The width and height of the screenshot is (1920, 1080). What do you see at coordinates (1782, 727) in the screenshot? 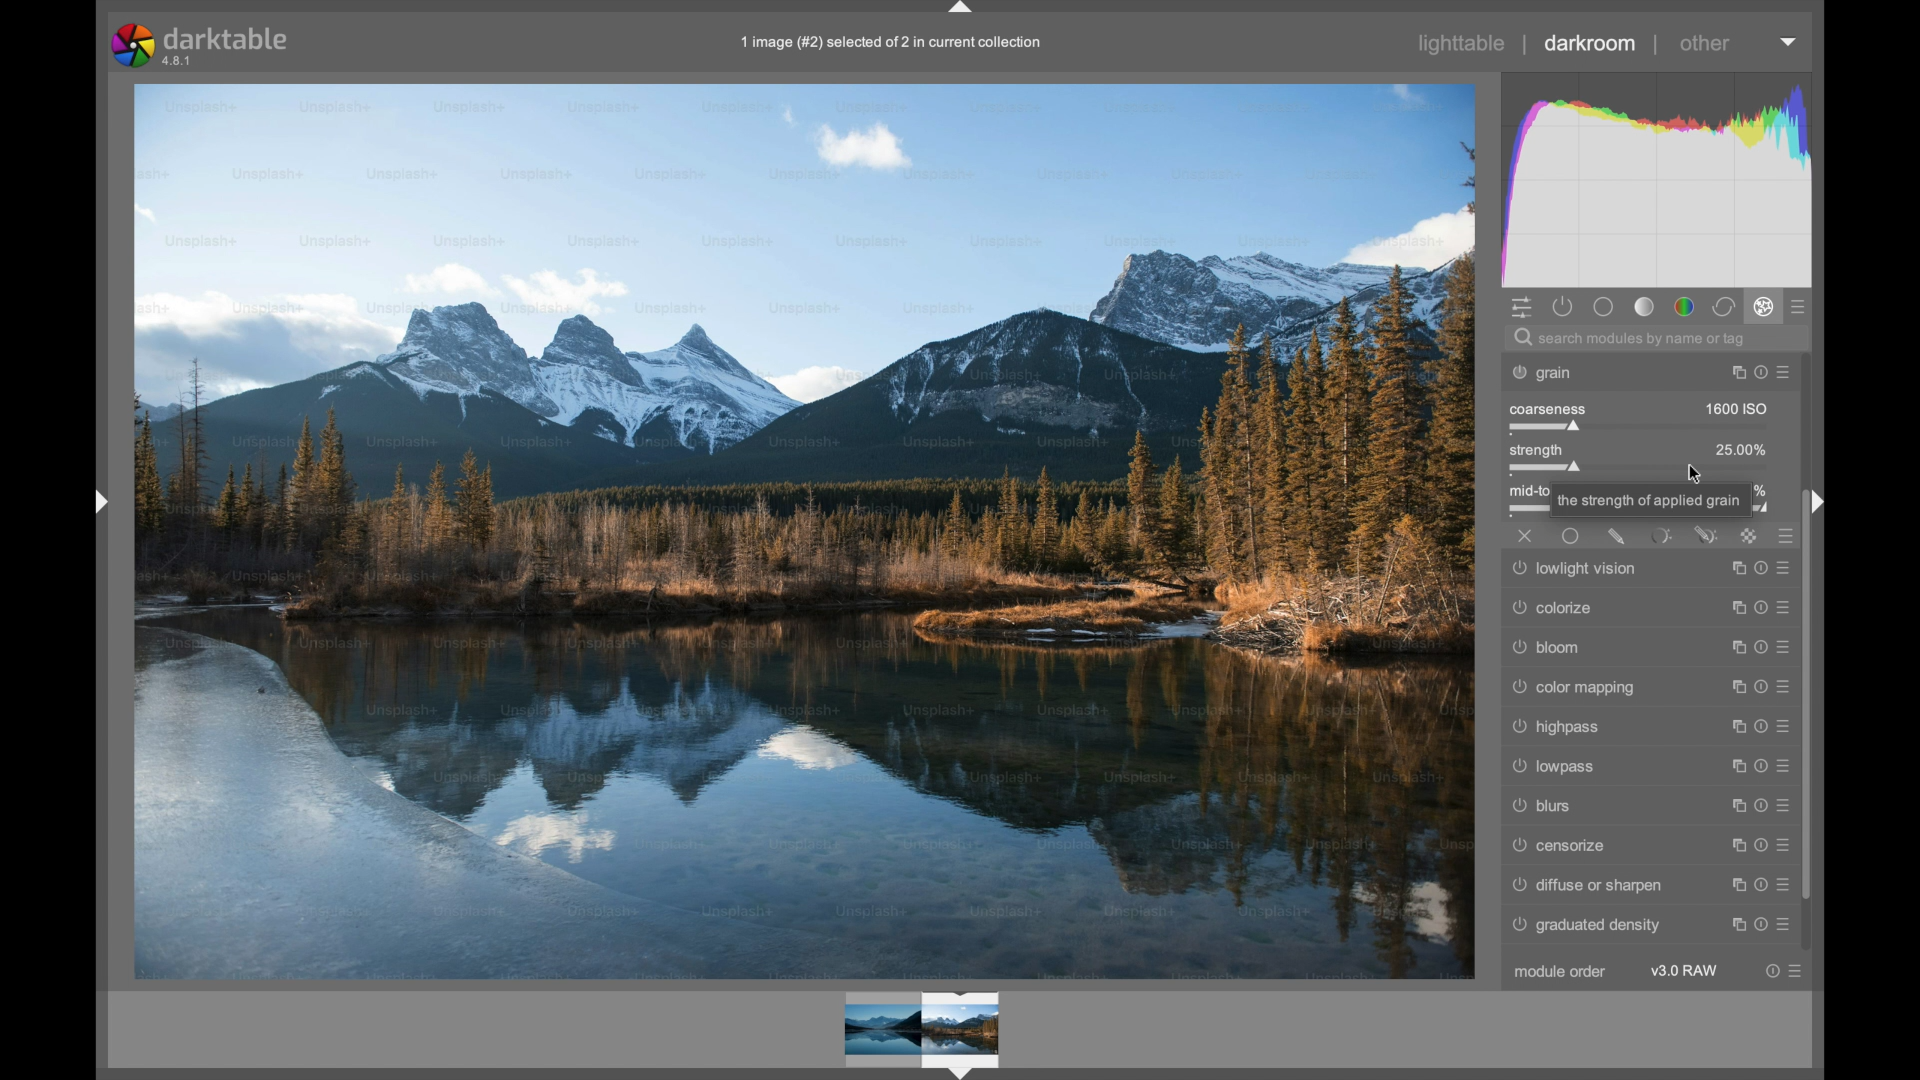
I see `presets` at bounding box center [1782, 727].